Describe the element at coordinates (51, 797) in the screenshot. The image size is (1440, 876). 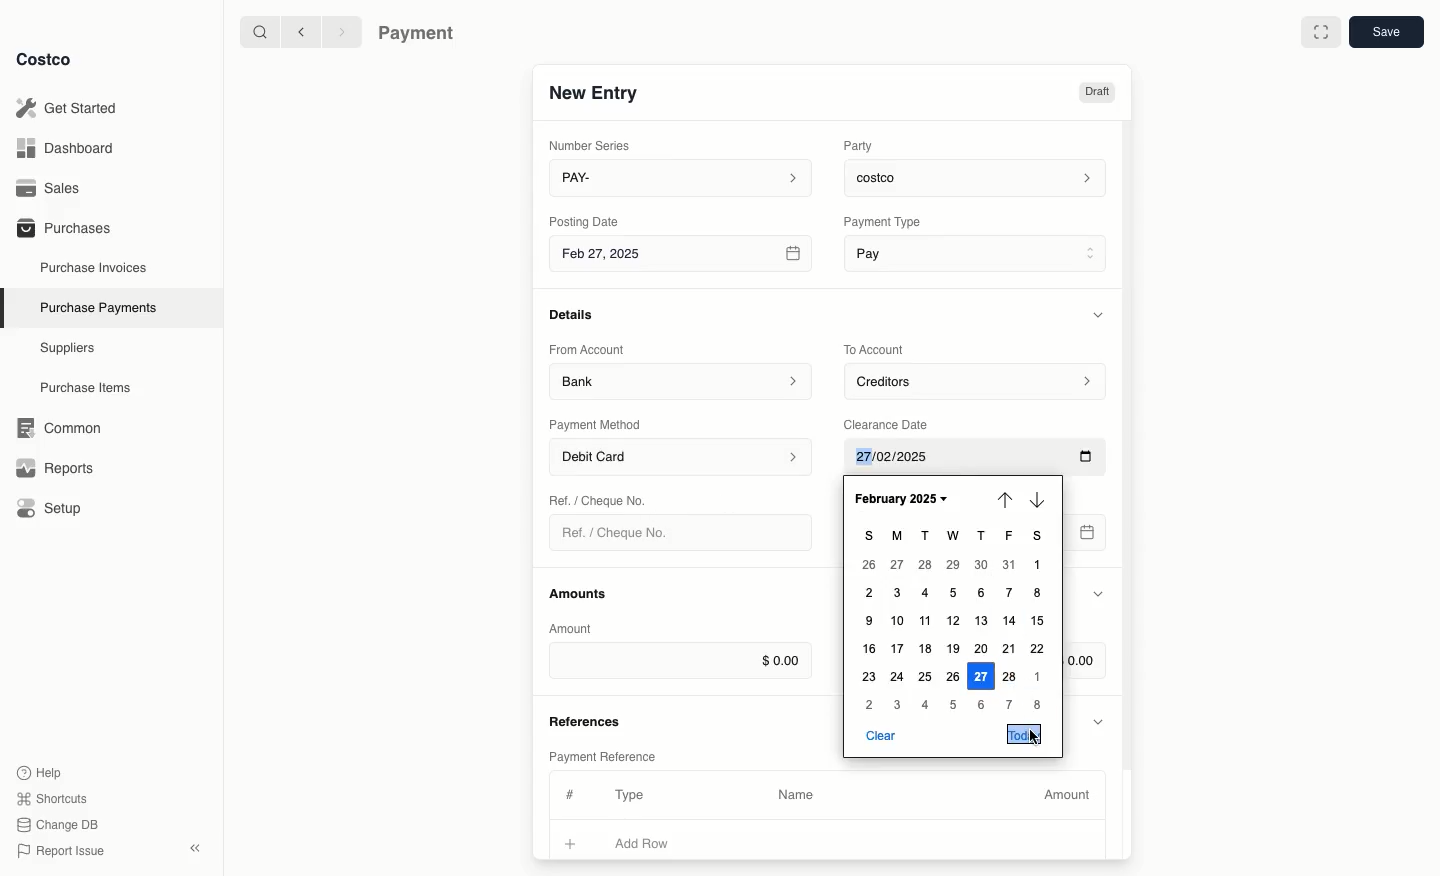
I see `Shortcuts` at that location.